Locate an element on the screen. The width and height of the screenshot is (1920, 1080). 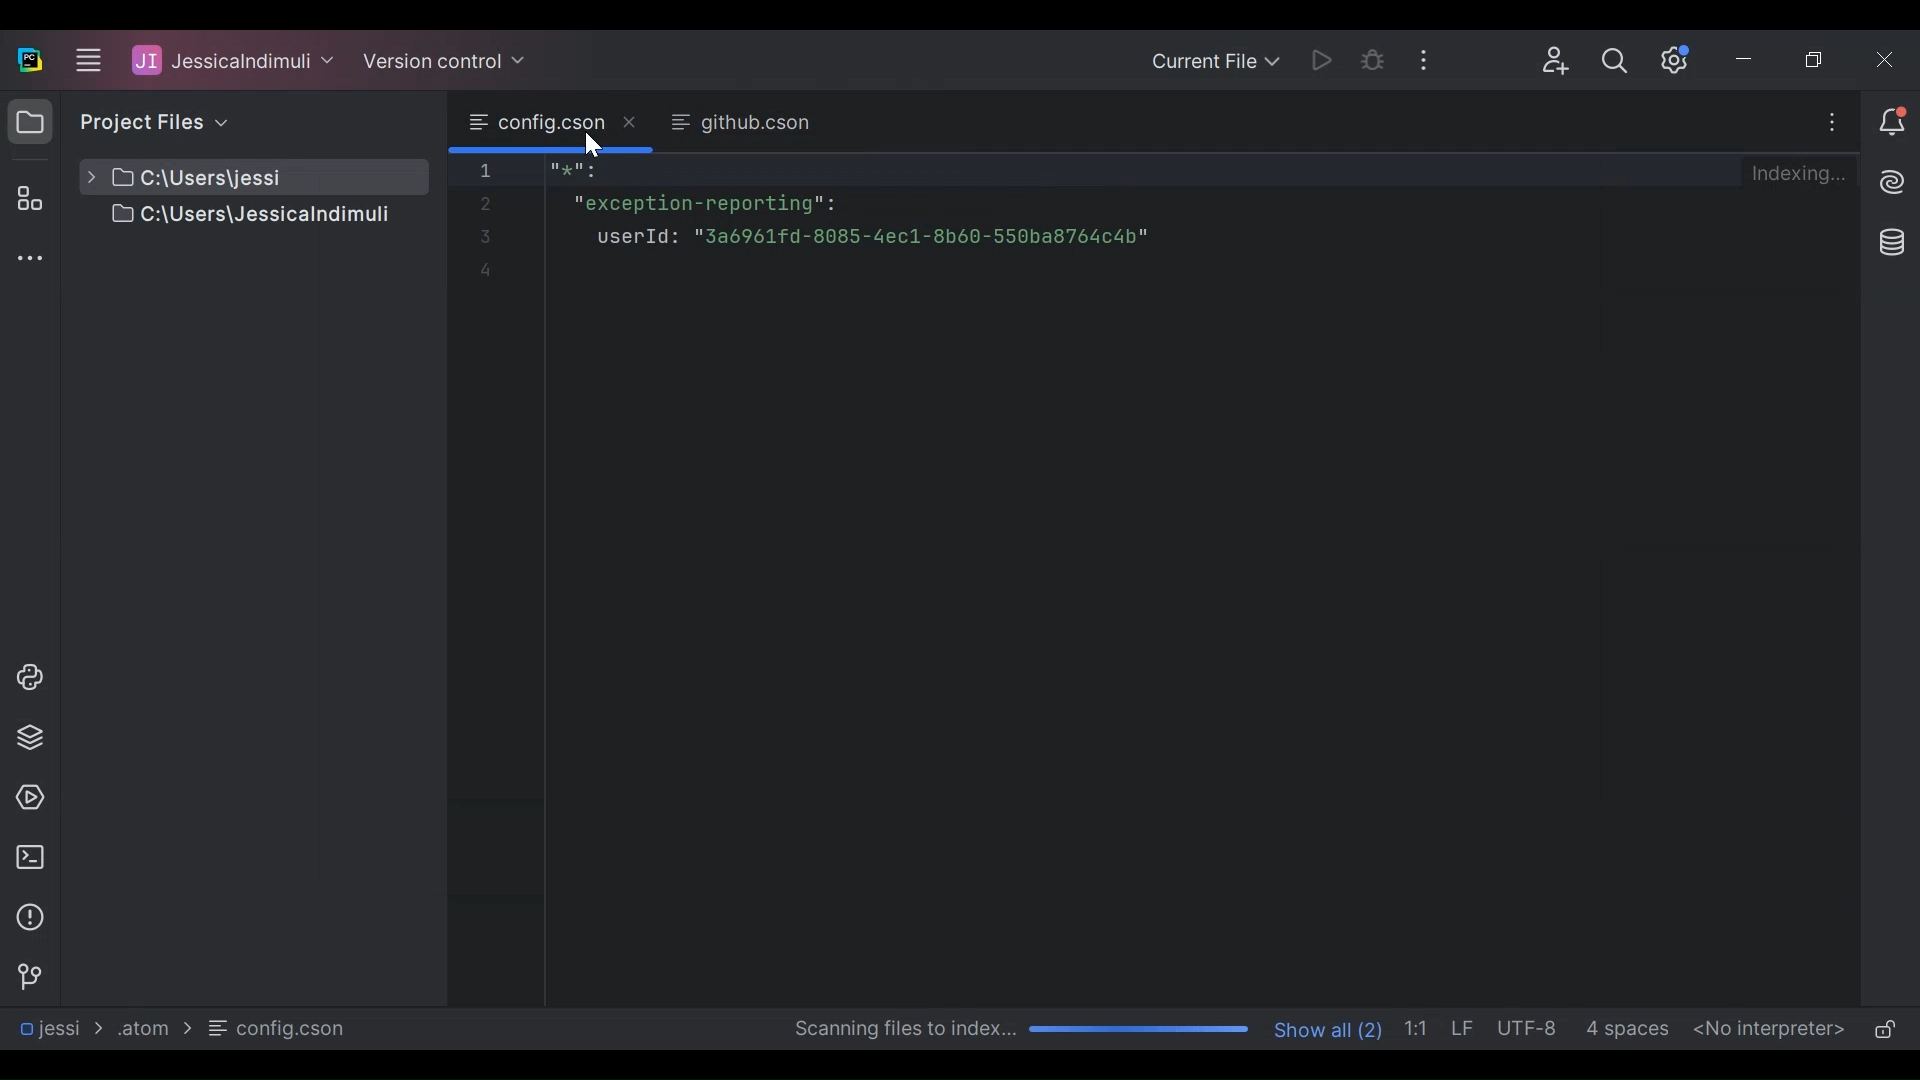
Close is located at coordinates (1888, 59).